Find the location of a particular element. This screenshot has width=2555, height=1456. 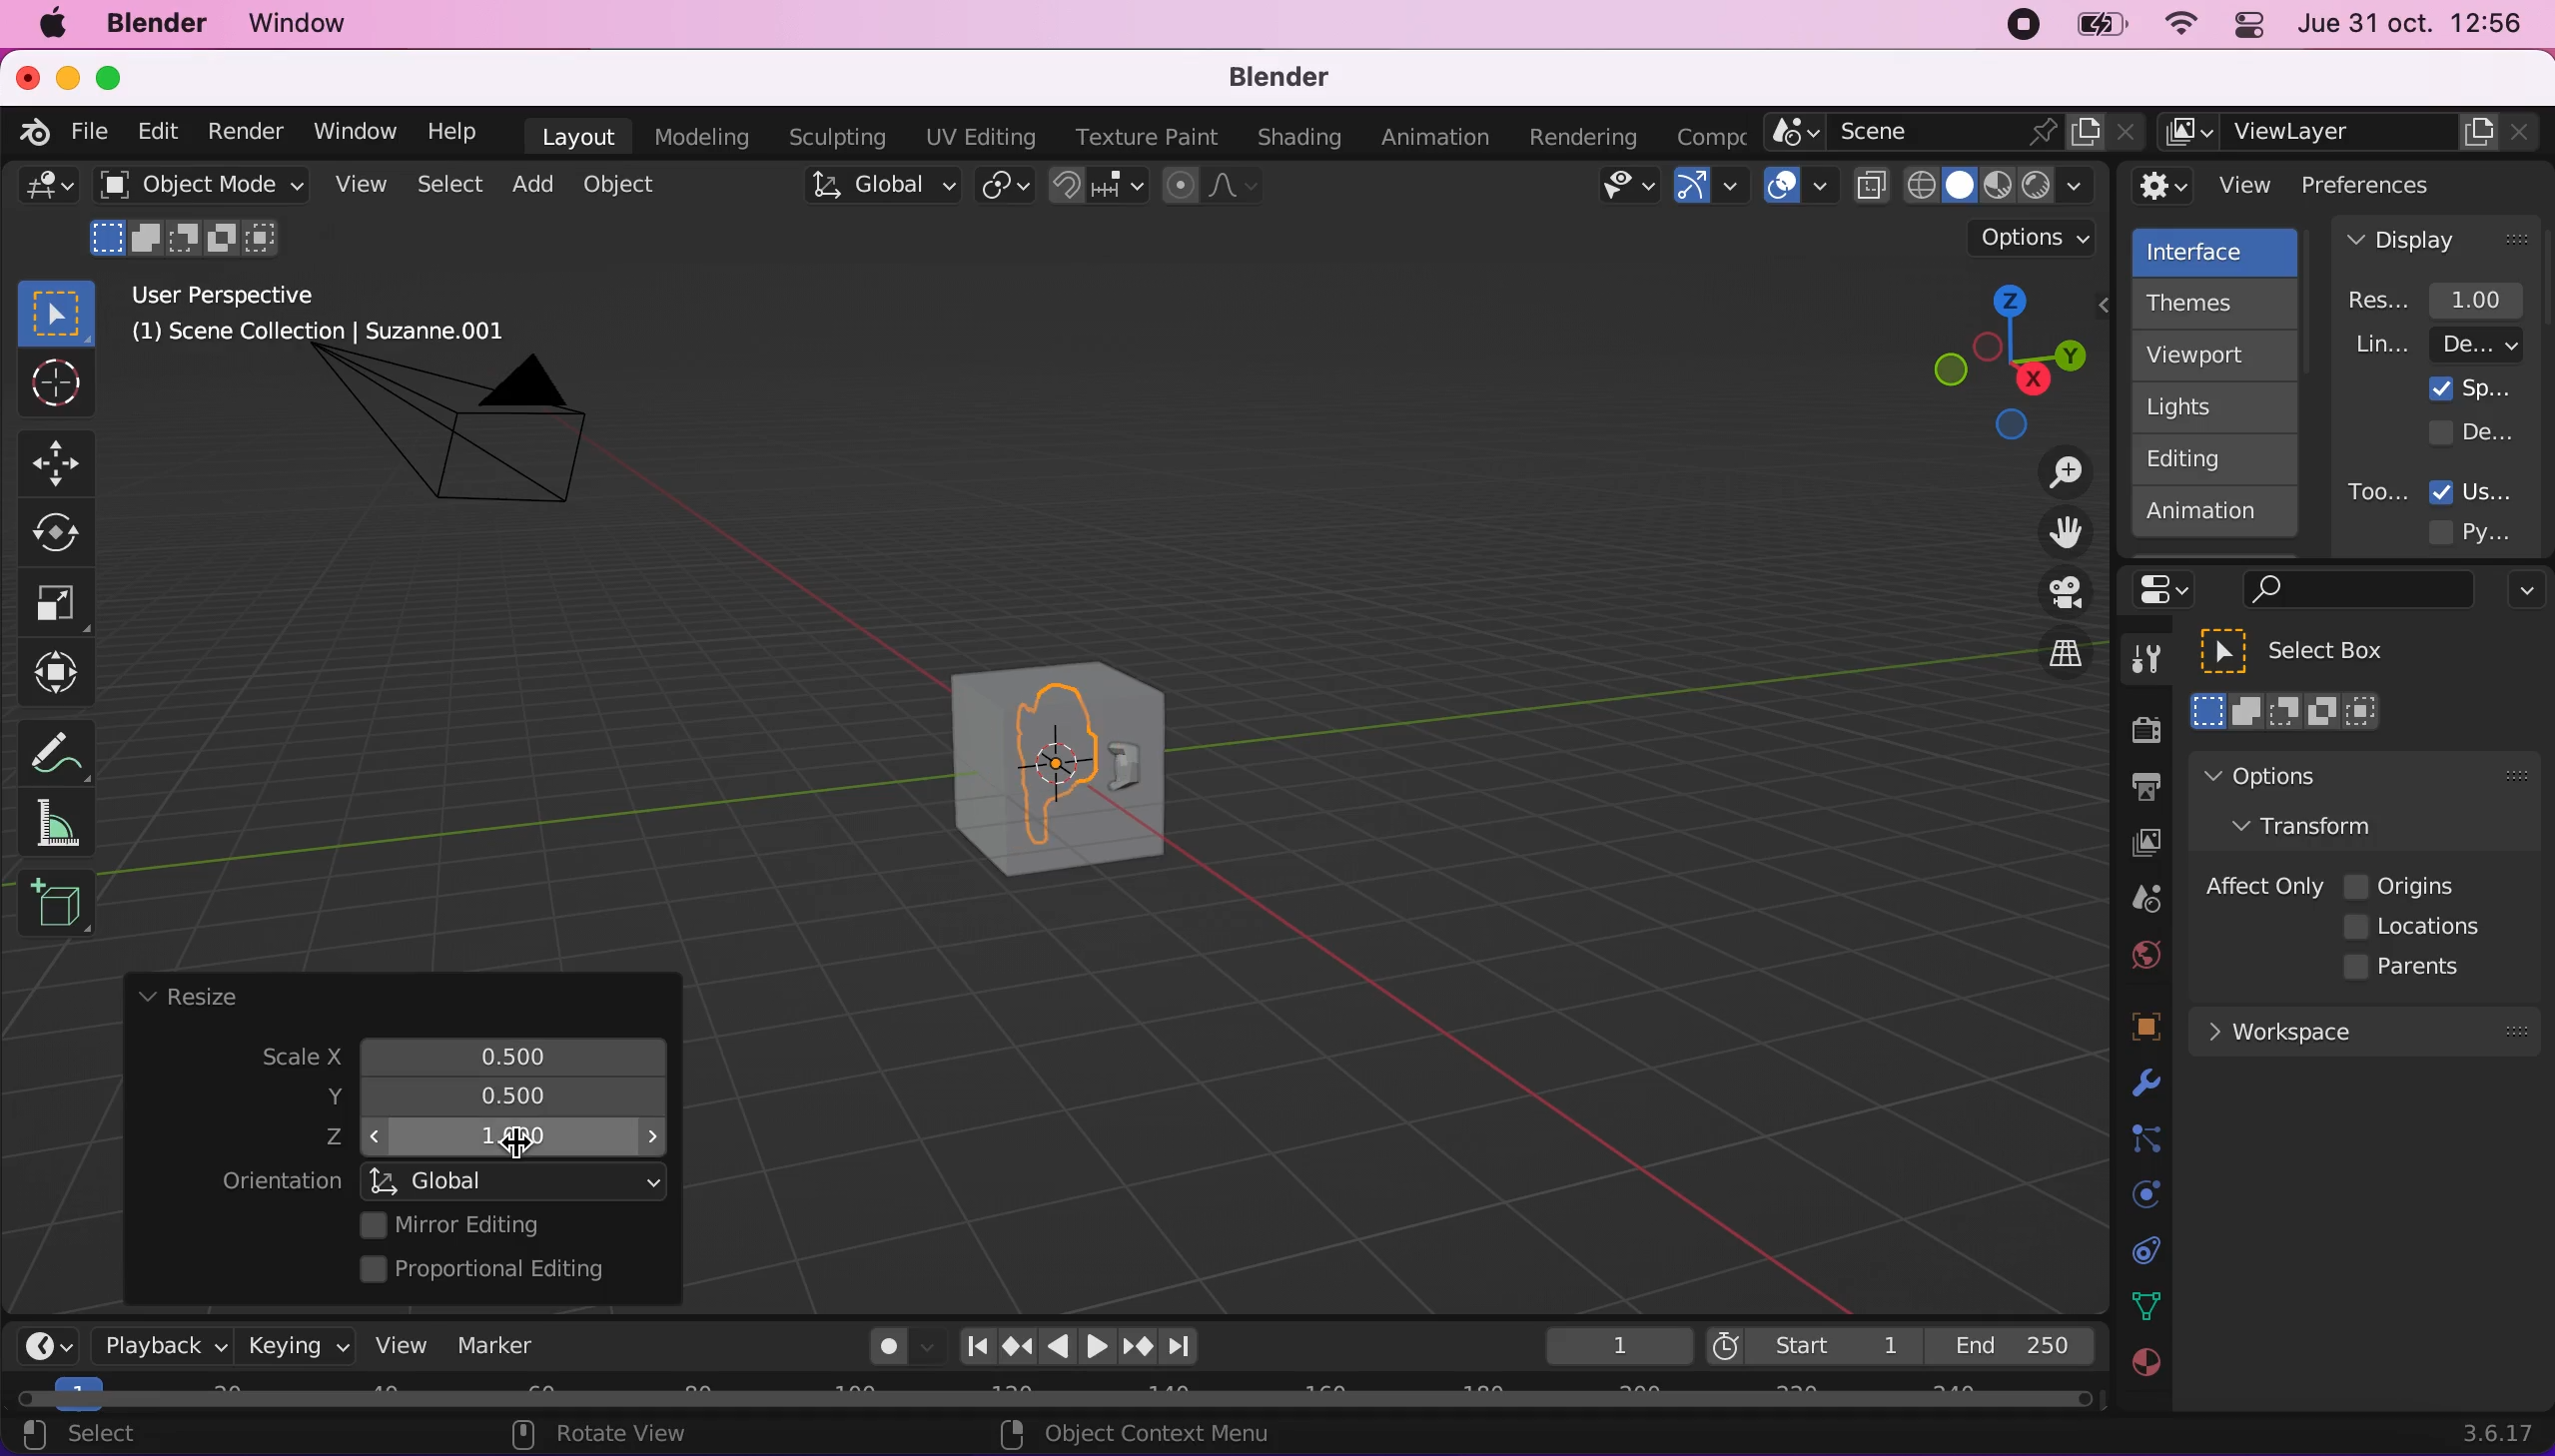

view object types is located at coordinates (1624, 190).